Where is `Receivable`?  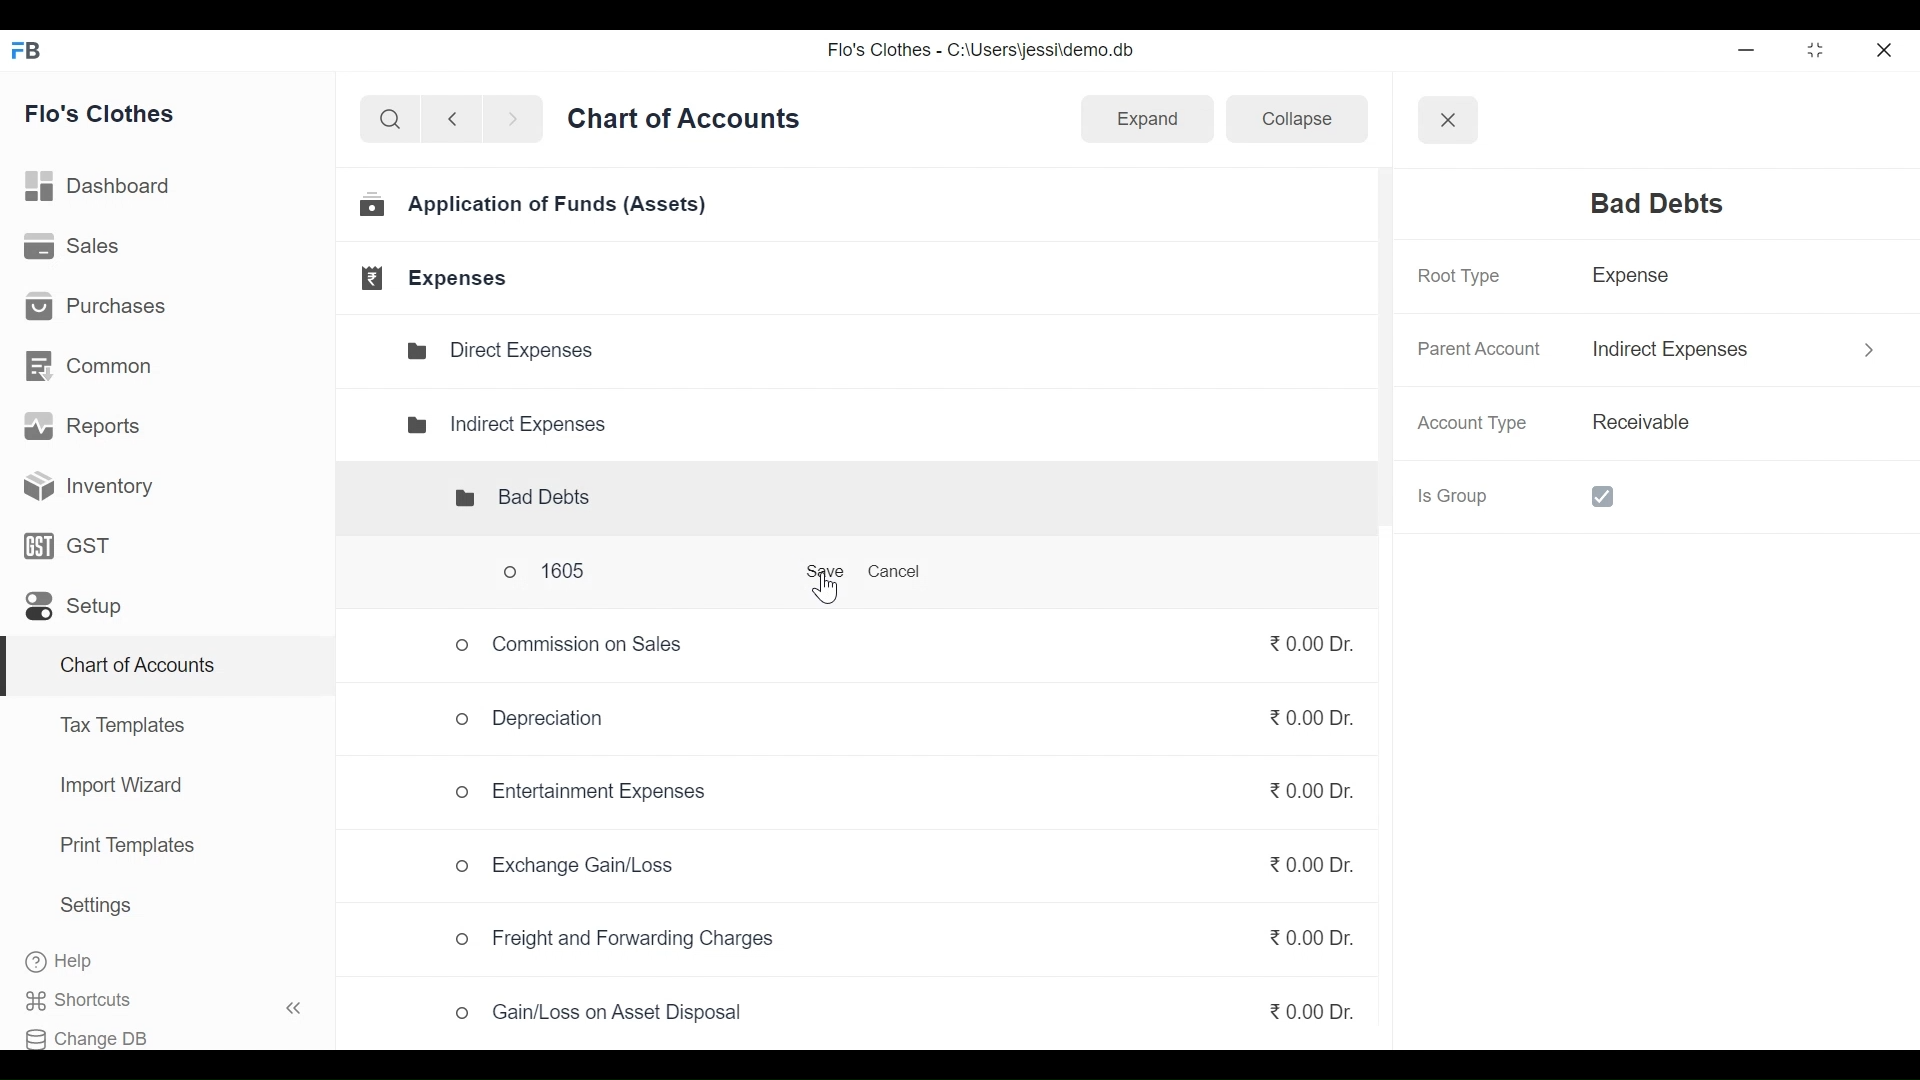
Receivable is located at coordinates (1638, 423).